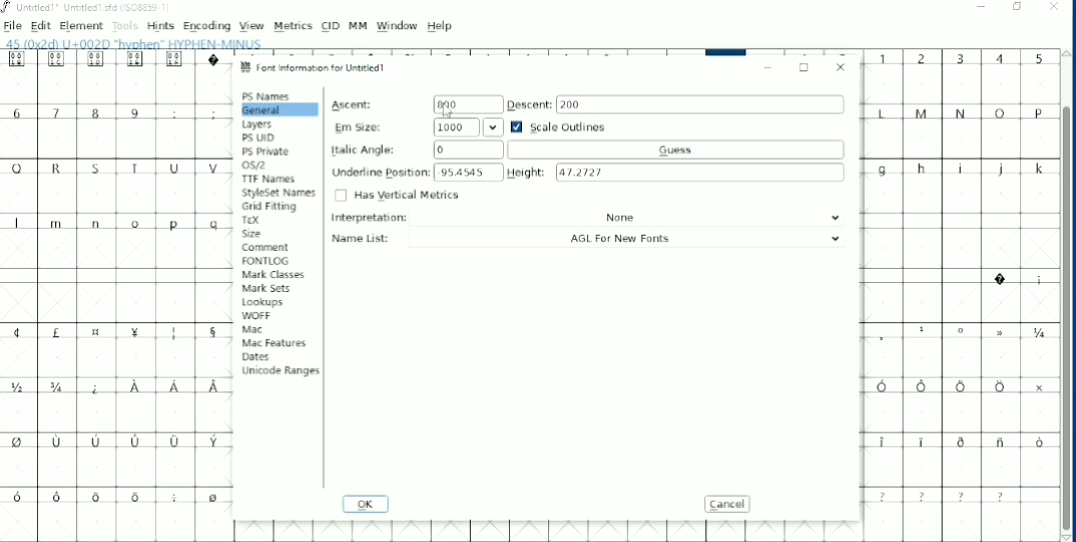 Image resolution: width=1076 pixels, height=542 pixels. What do you see at coordinates (256, 316) in the screenshot?
I see `WOFF` at bounding box center [256, 316].